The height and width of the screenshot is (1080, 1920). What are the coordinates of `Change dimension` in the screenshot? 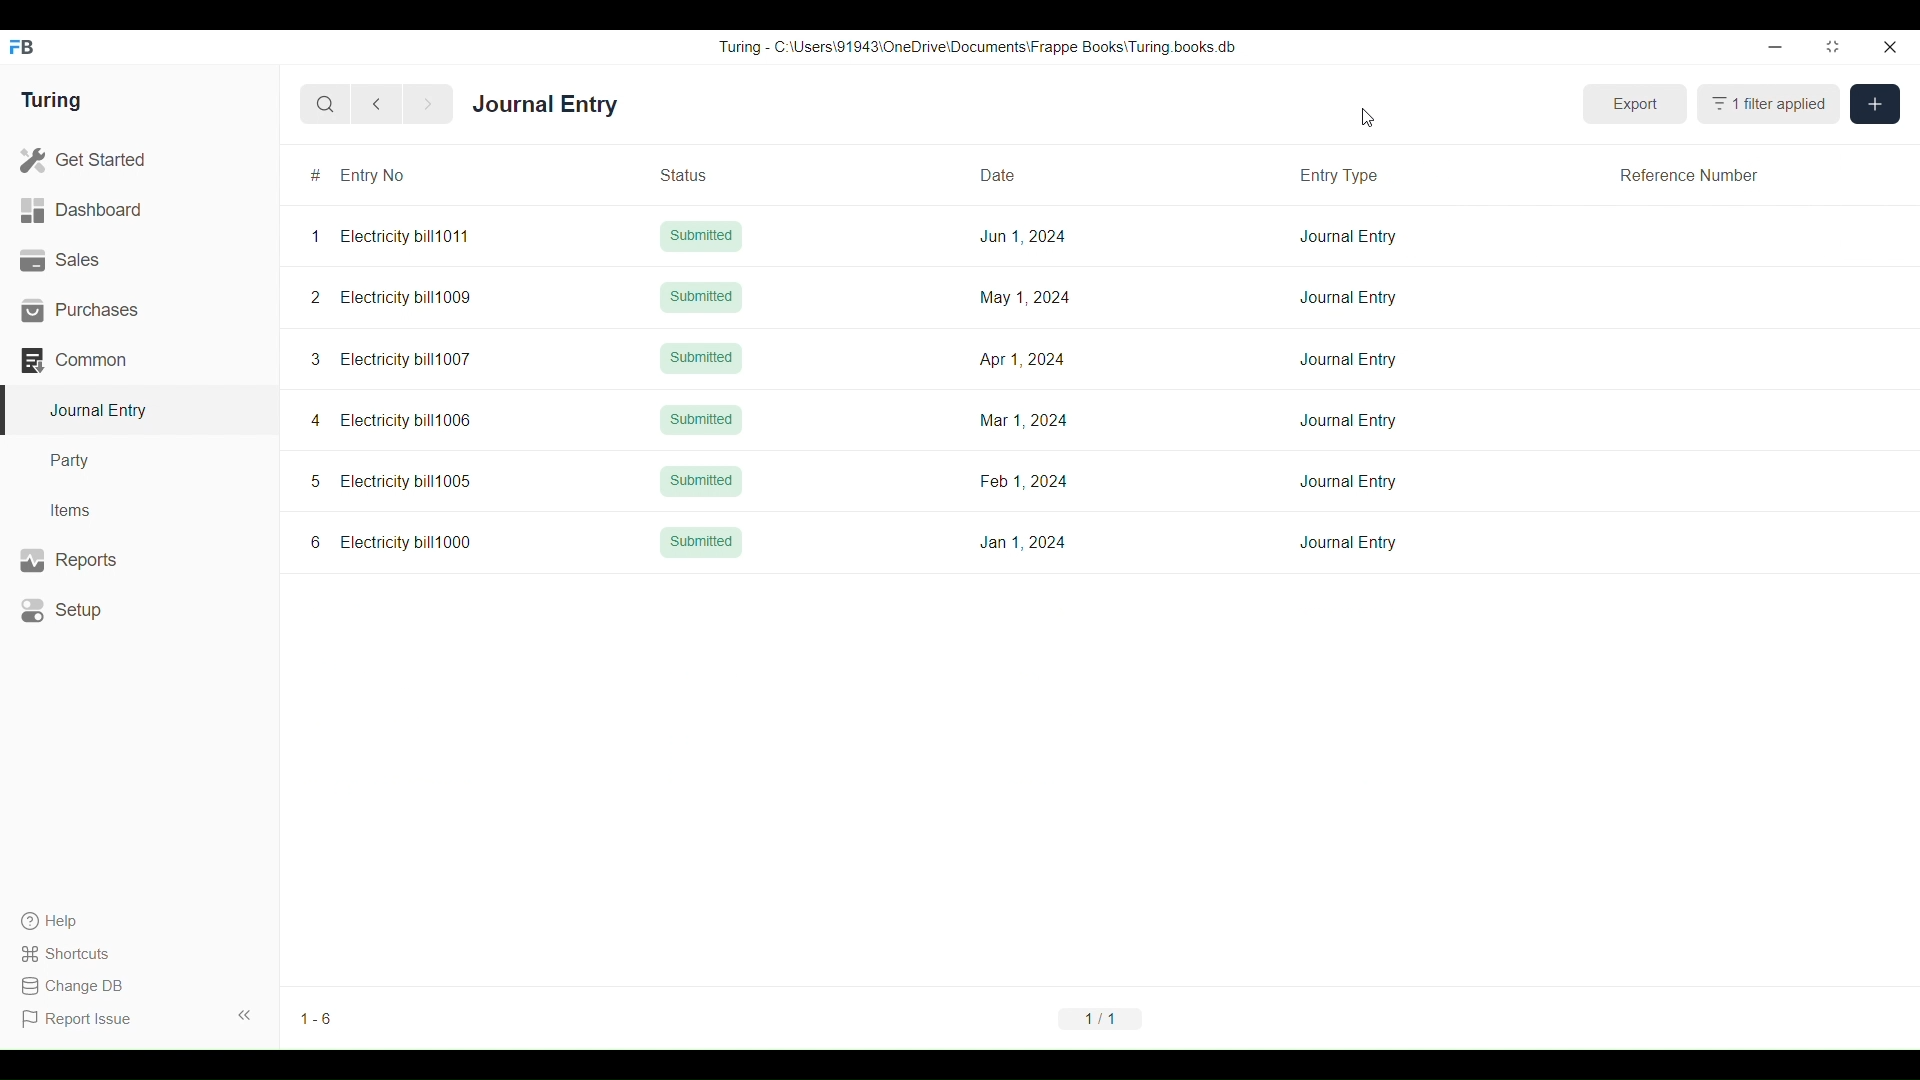 It's located at (1833, 46).